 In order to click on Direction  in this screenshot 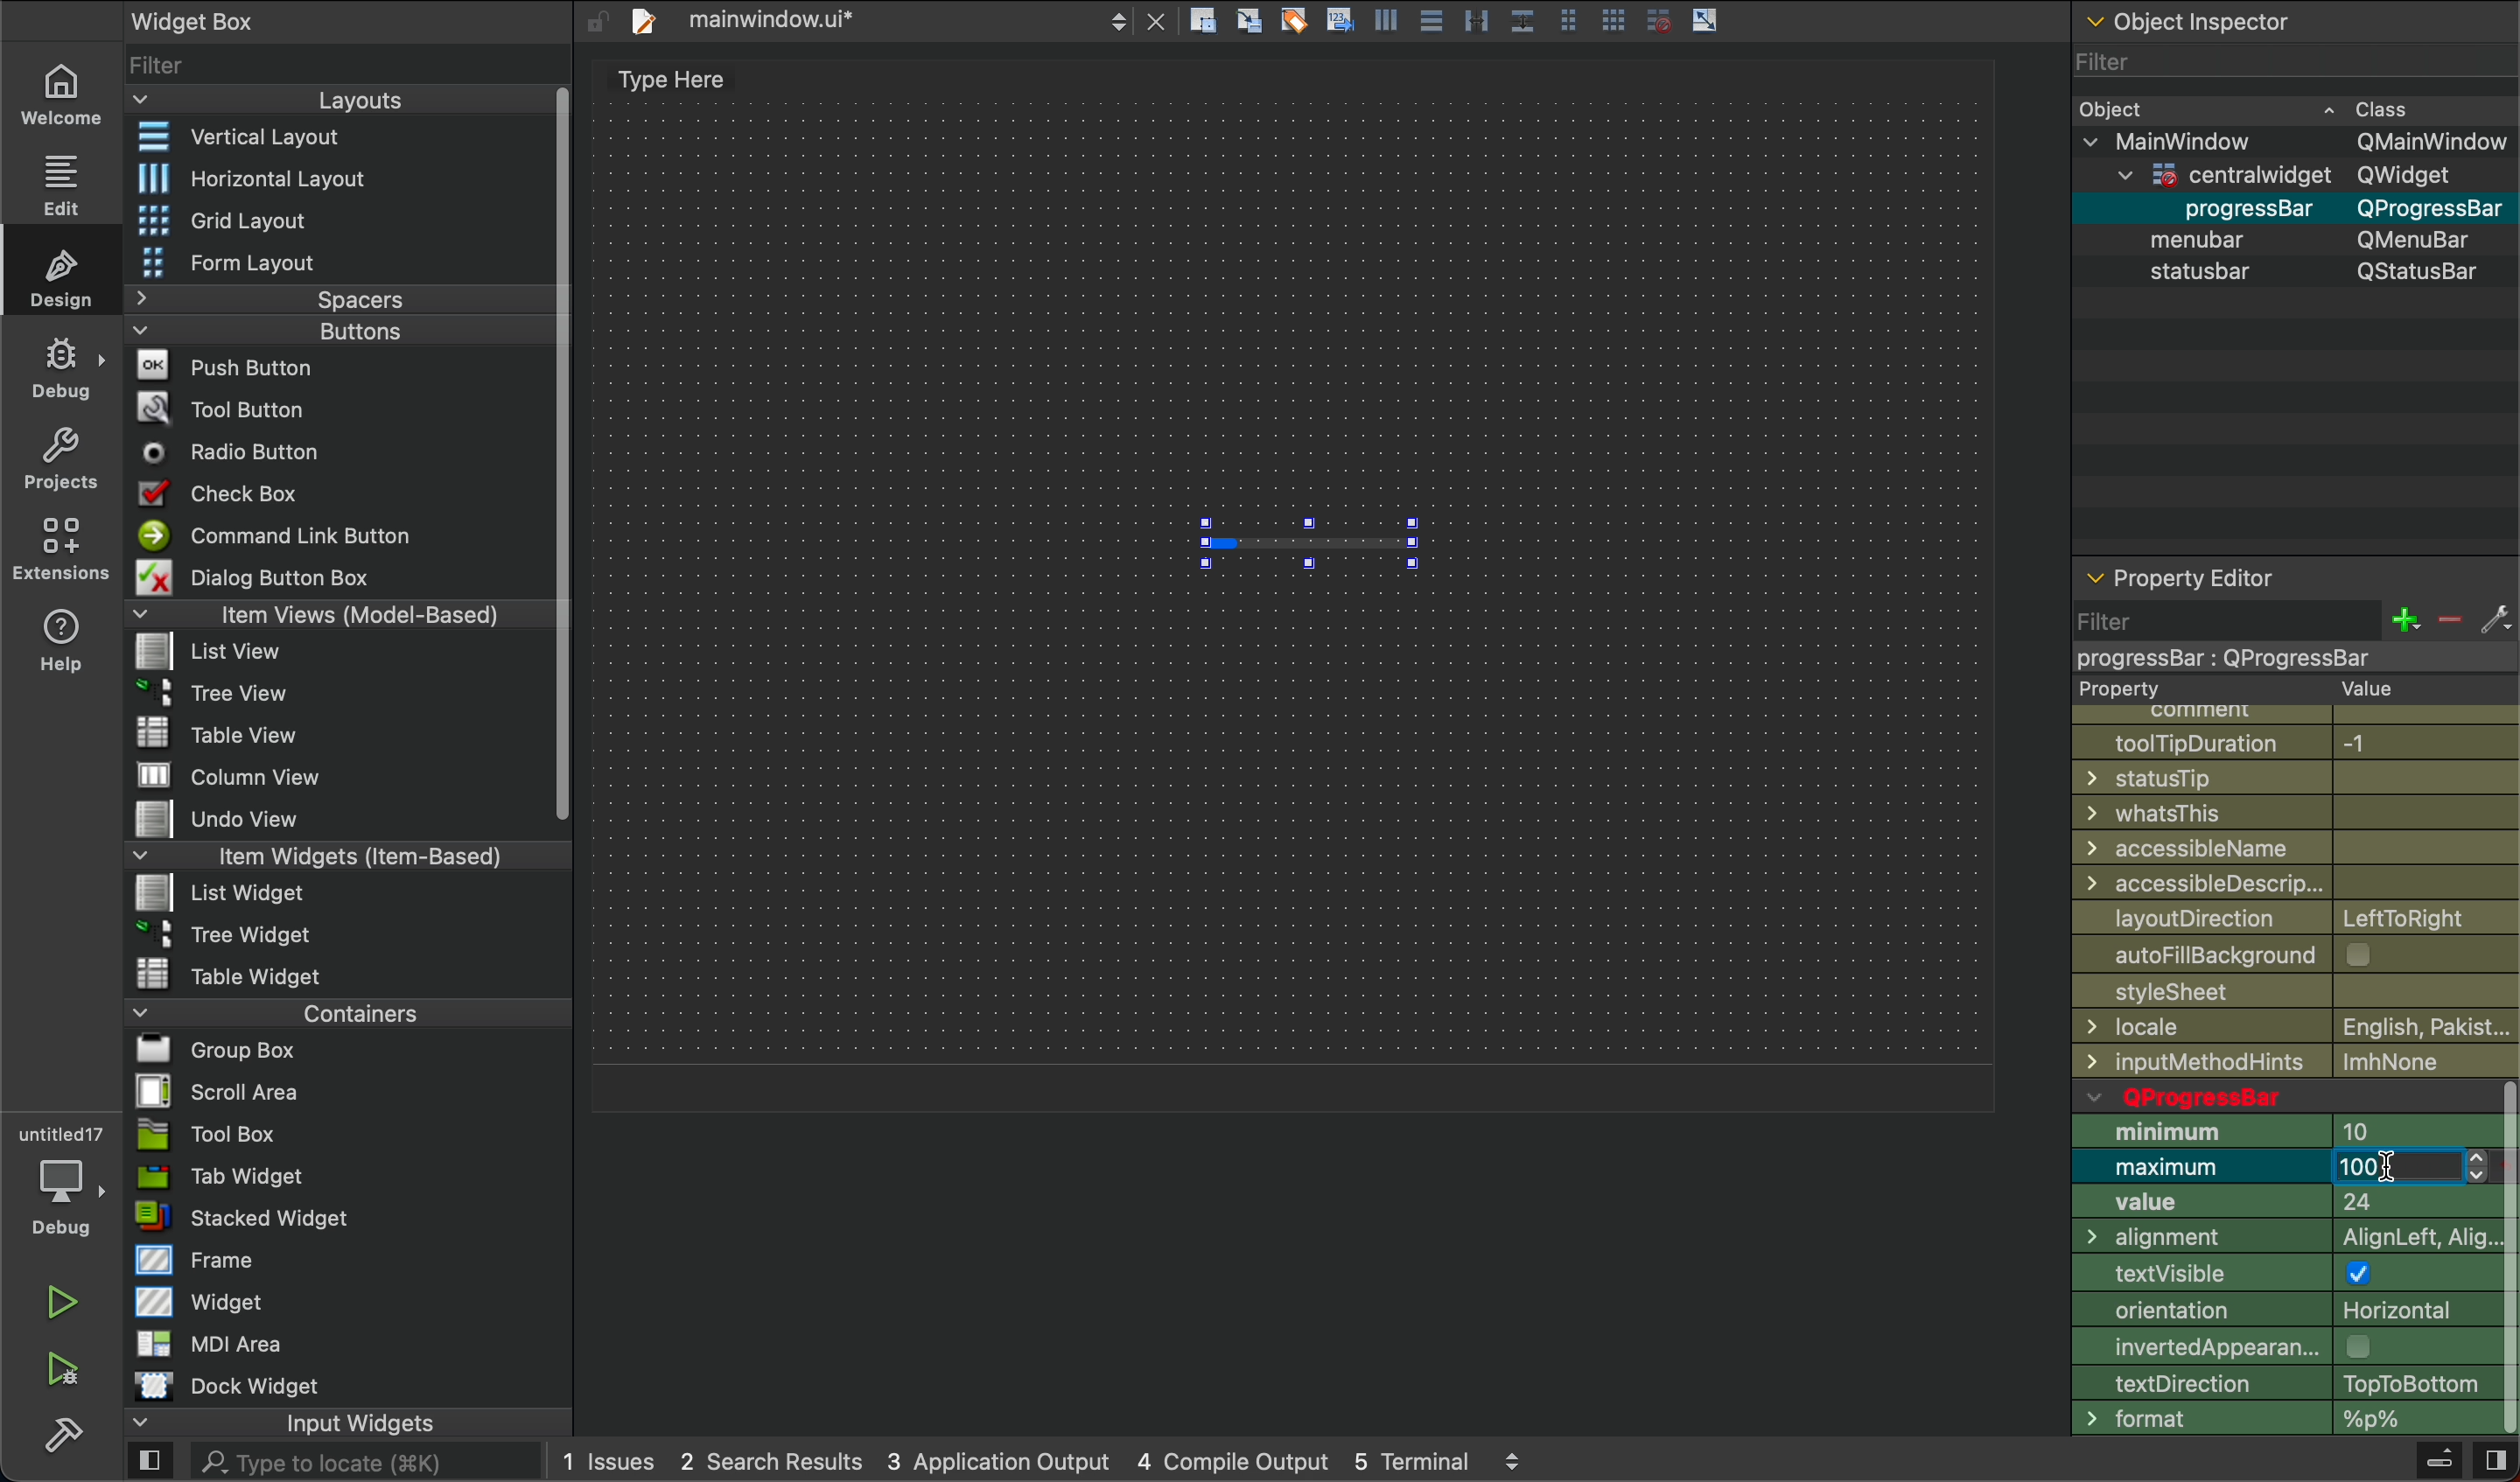, I will do `click(2277, 1383)`.